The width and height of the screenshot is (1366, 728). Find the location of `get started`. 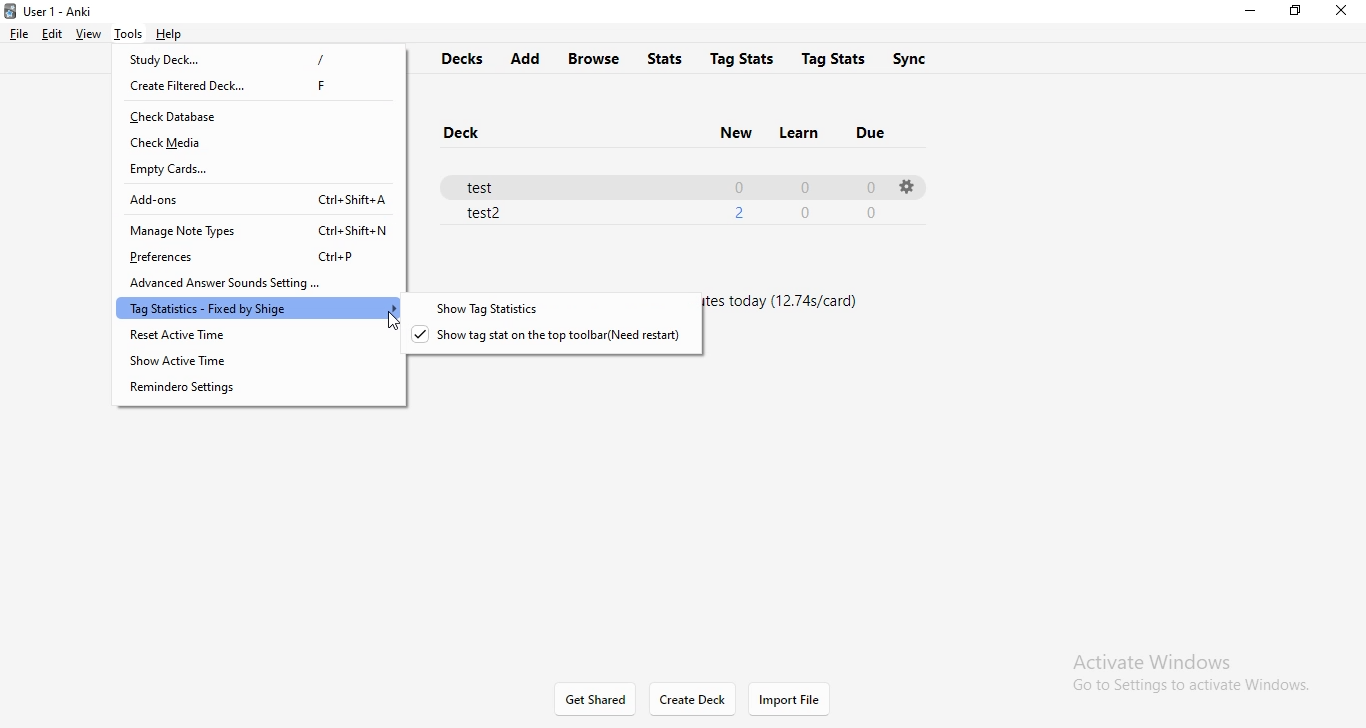

get started is located at coordinates (595, 700).